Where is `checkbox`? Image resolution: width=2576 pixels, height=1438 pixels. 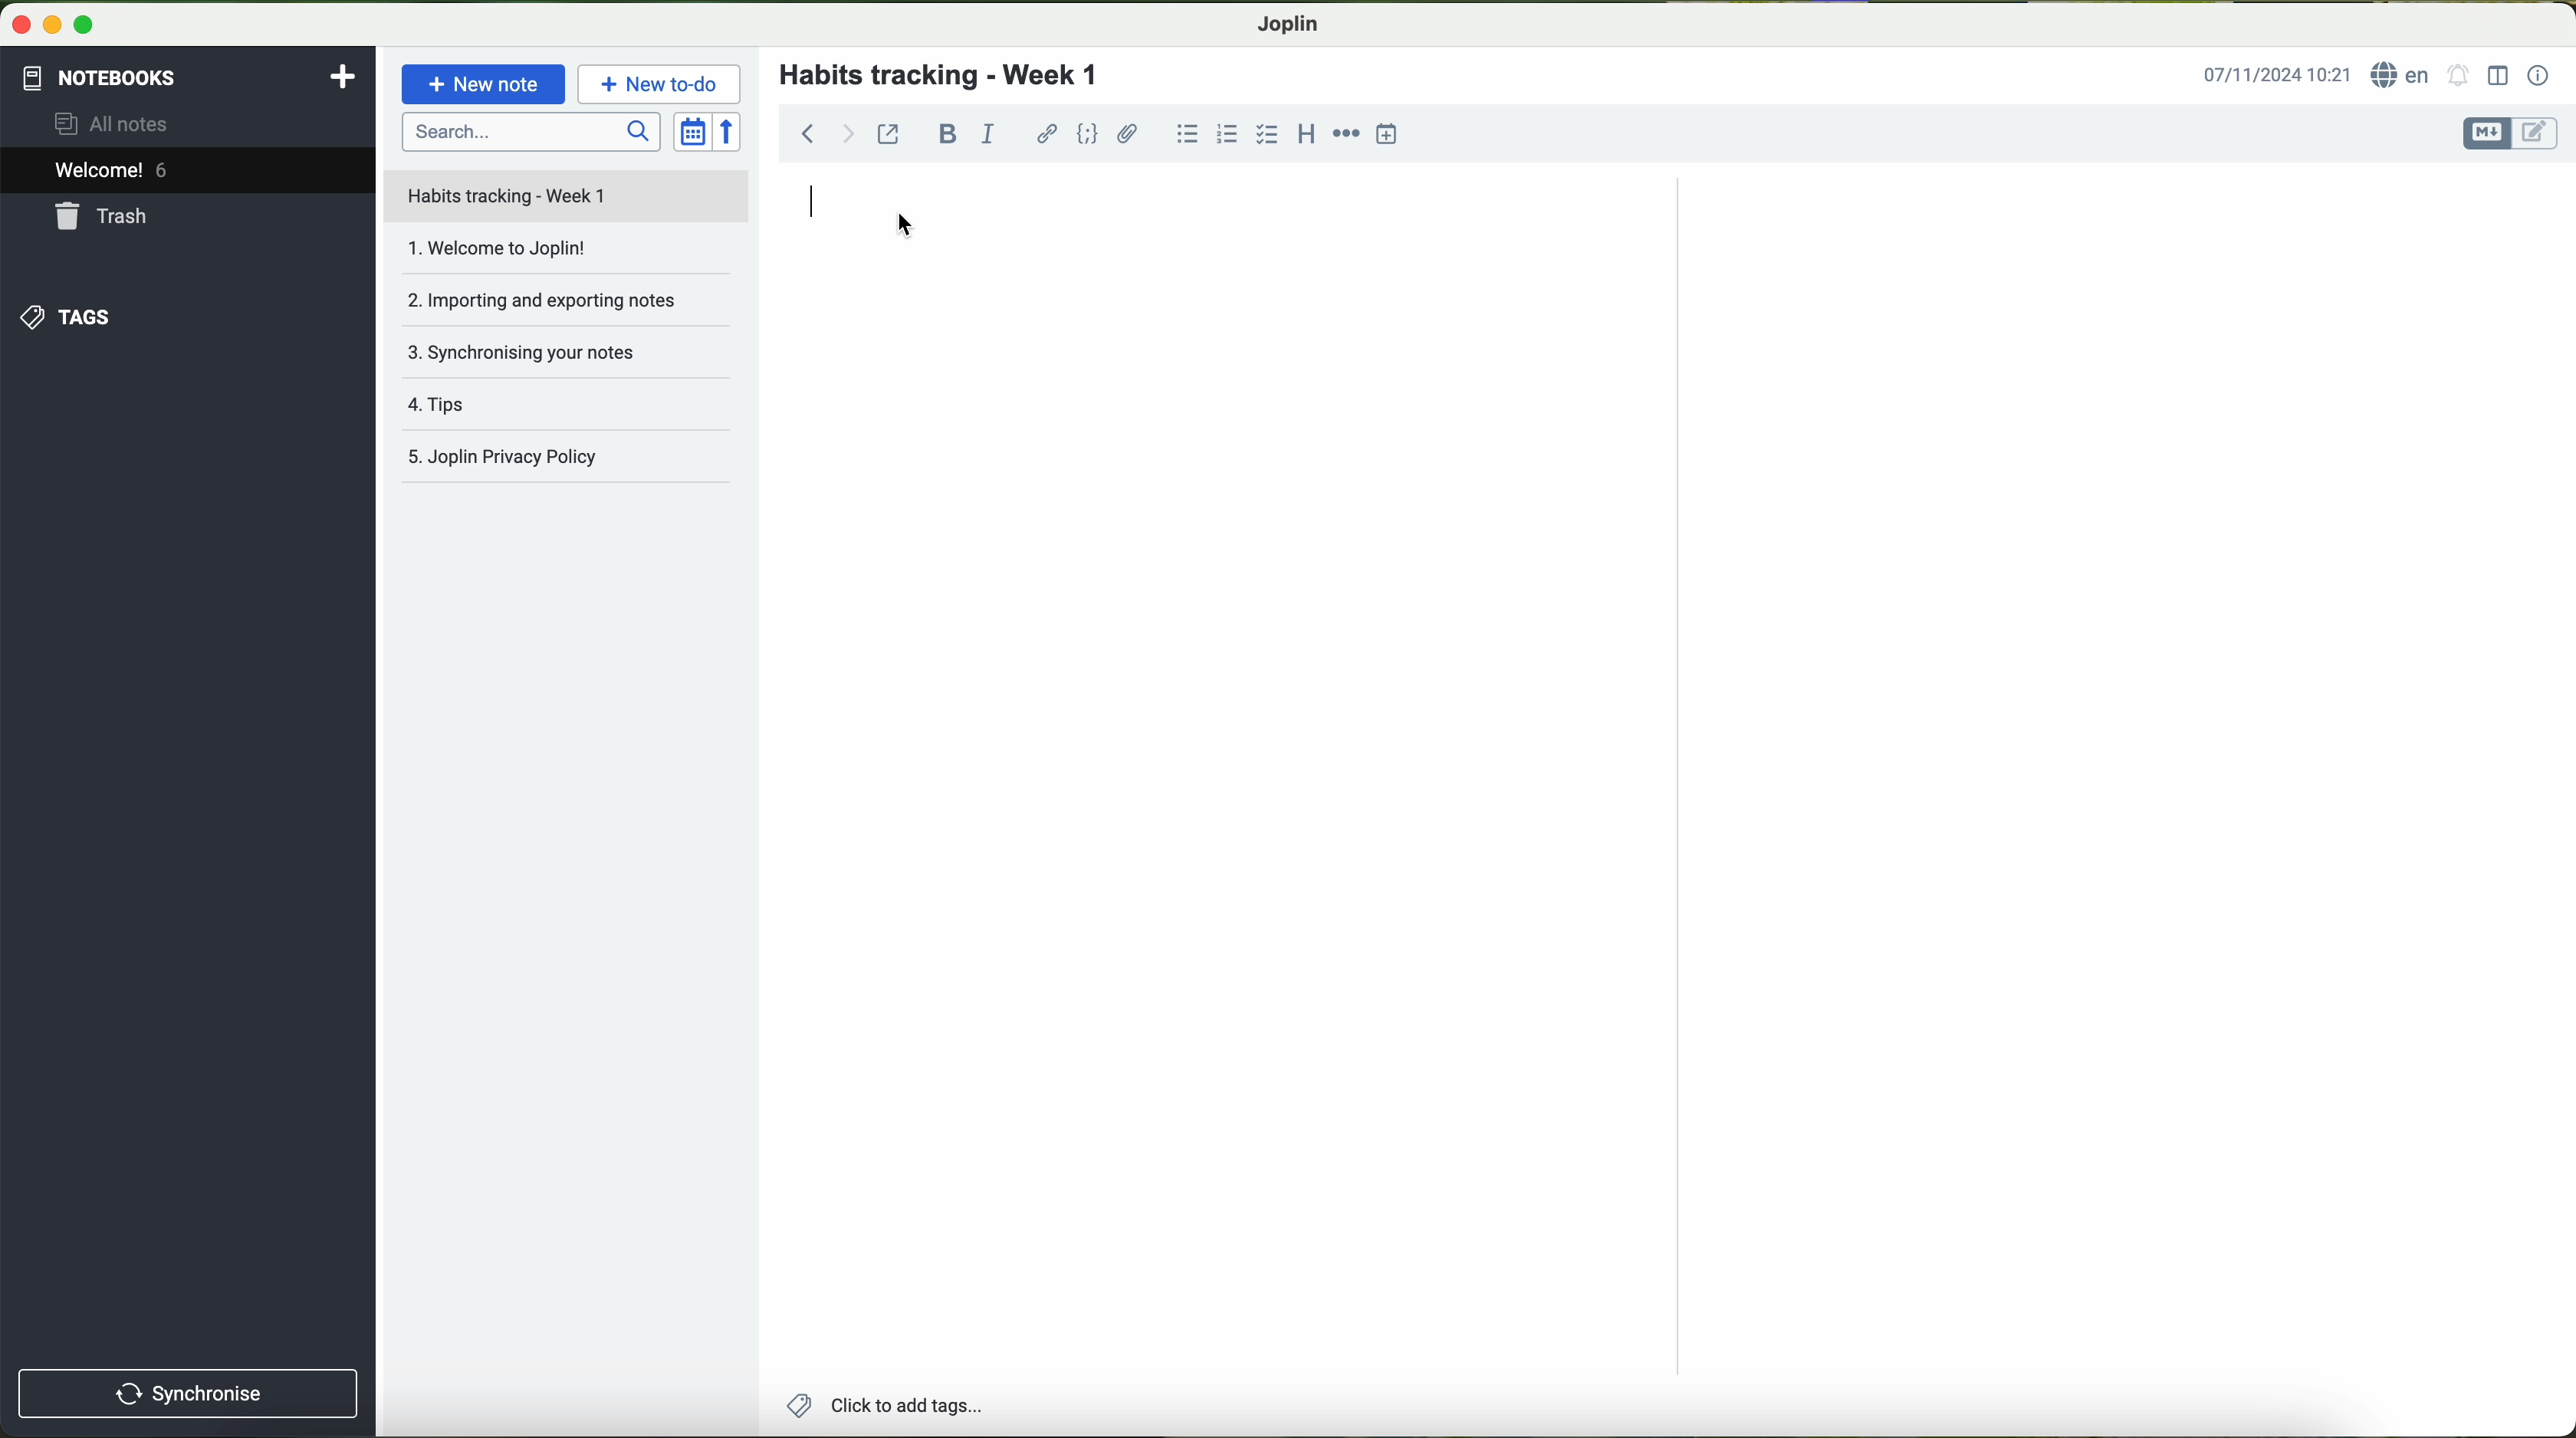
checkbox is located at coordinates (1268, 136).